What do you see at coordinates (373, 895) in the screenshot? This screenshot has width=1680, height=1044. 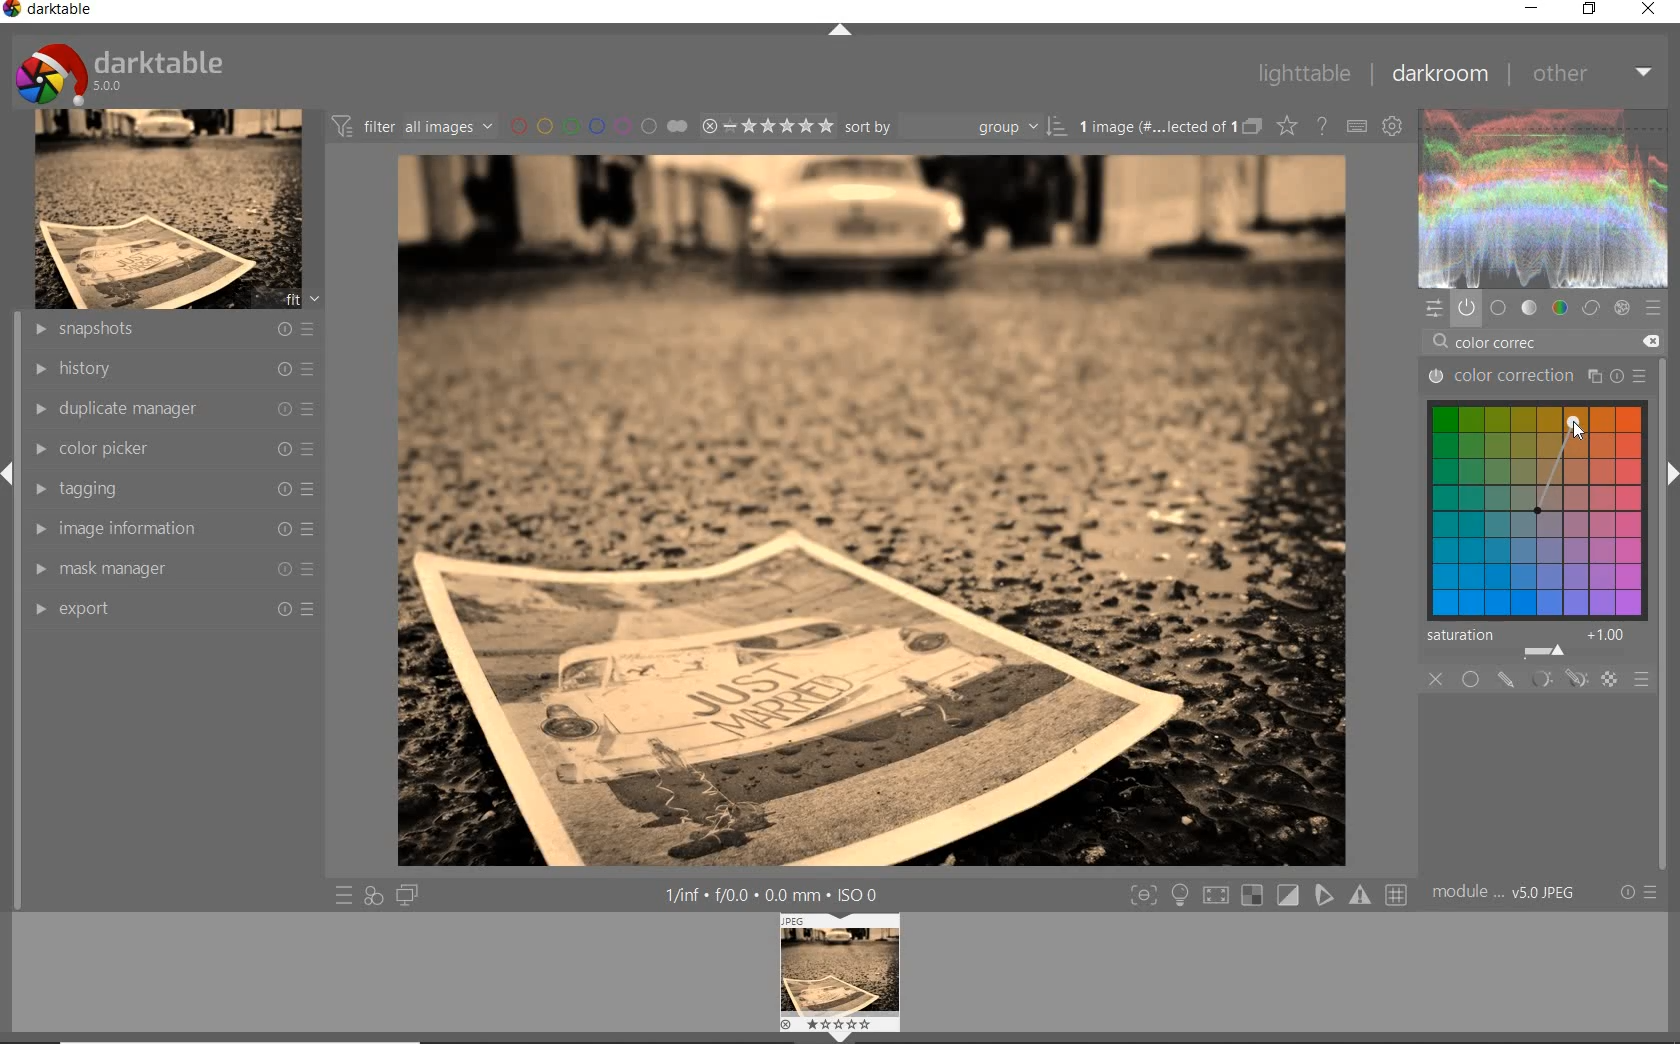 I see `quick access for applying any of style` at bounding box center [373, 895].